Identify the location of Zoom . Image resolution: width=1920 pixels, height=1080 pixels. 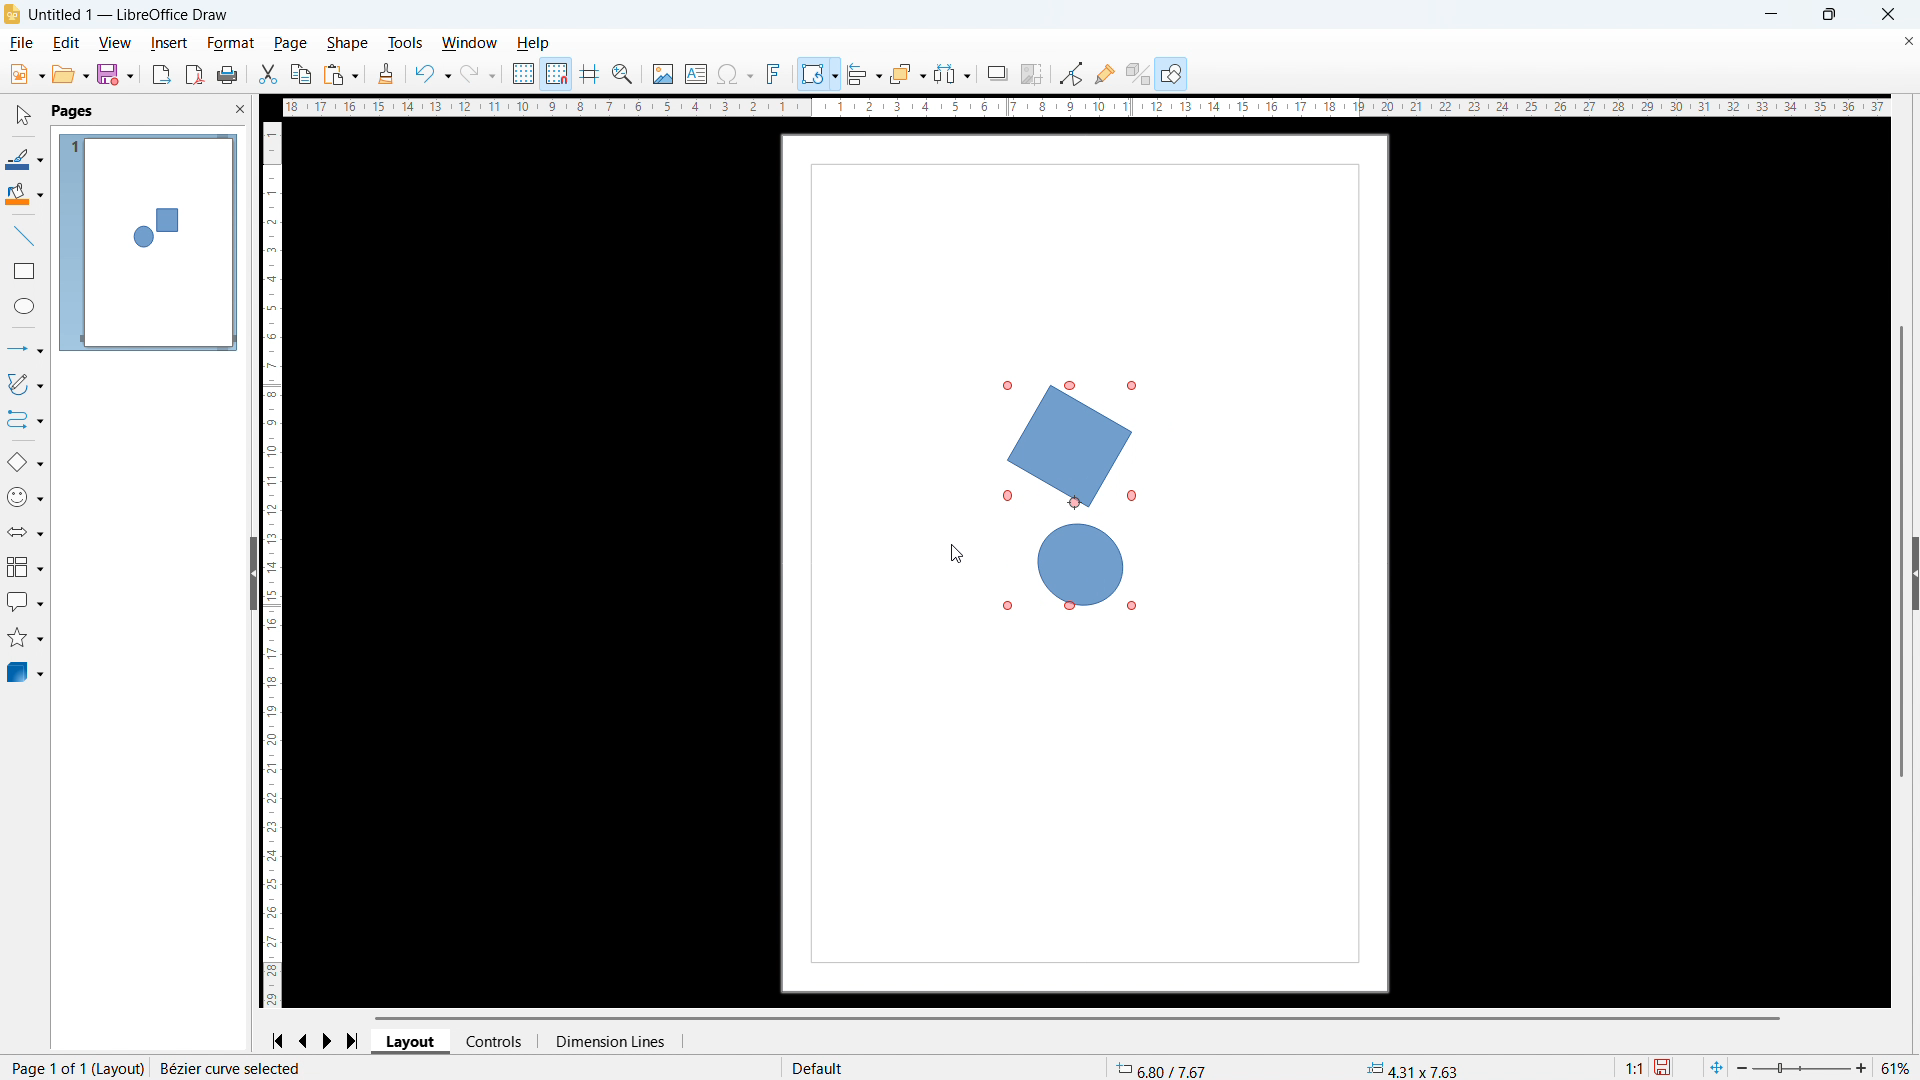
(623, 75).